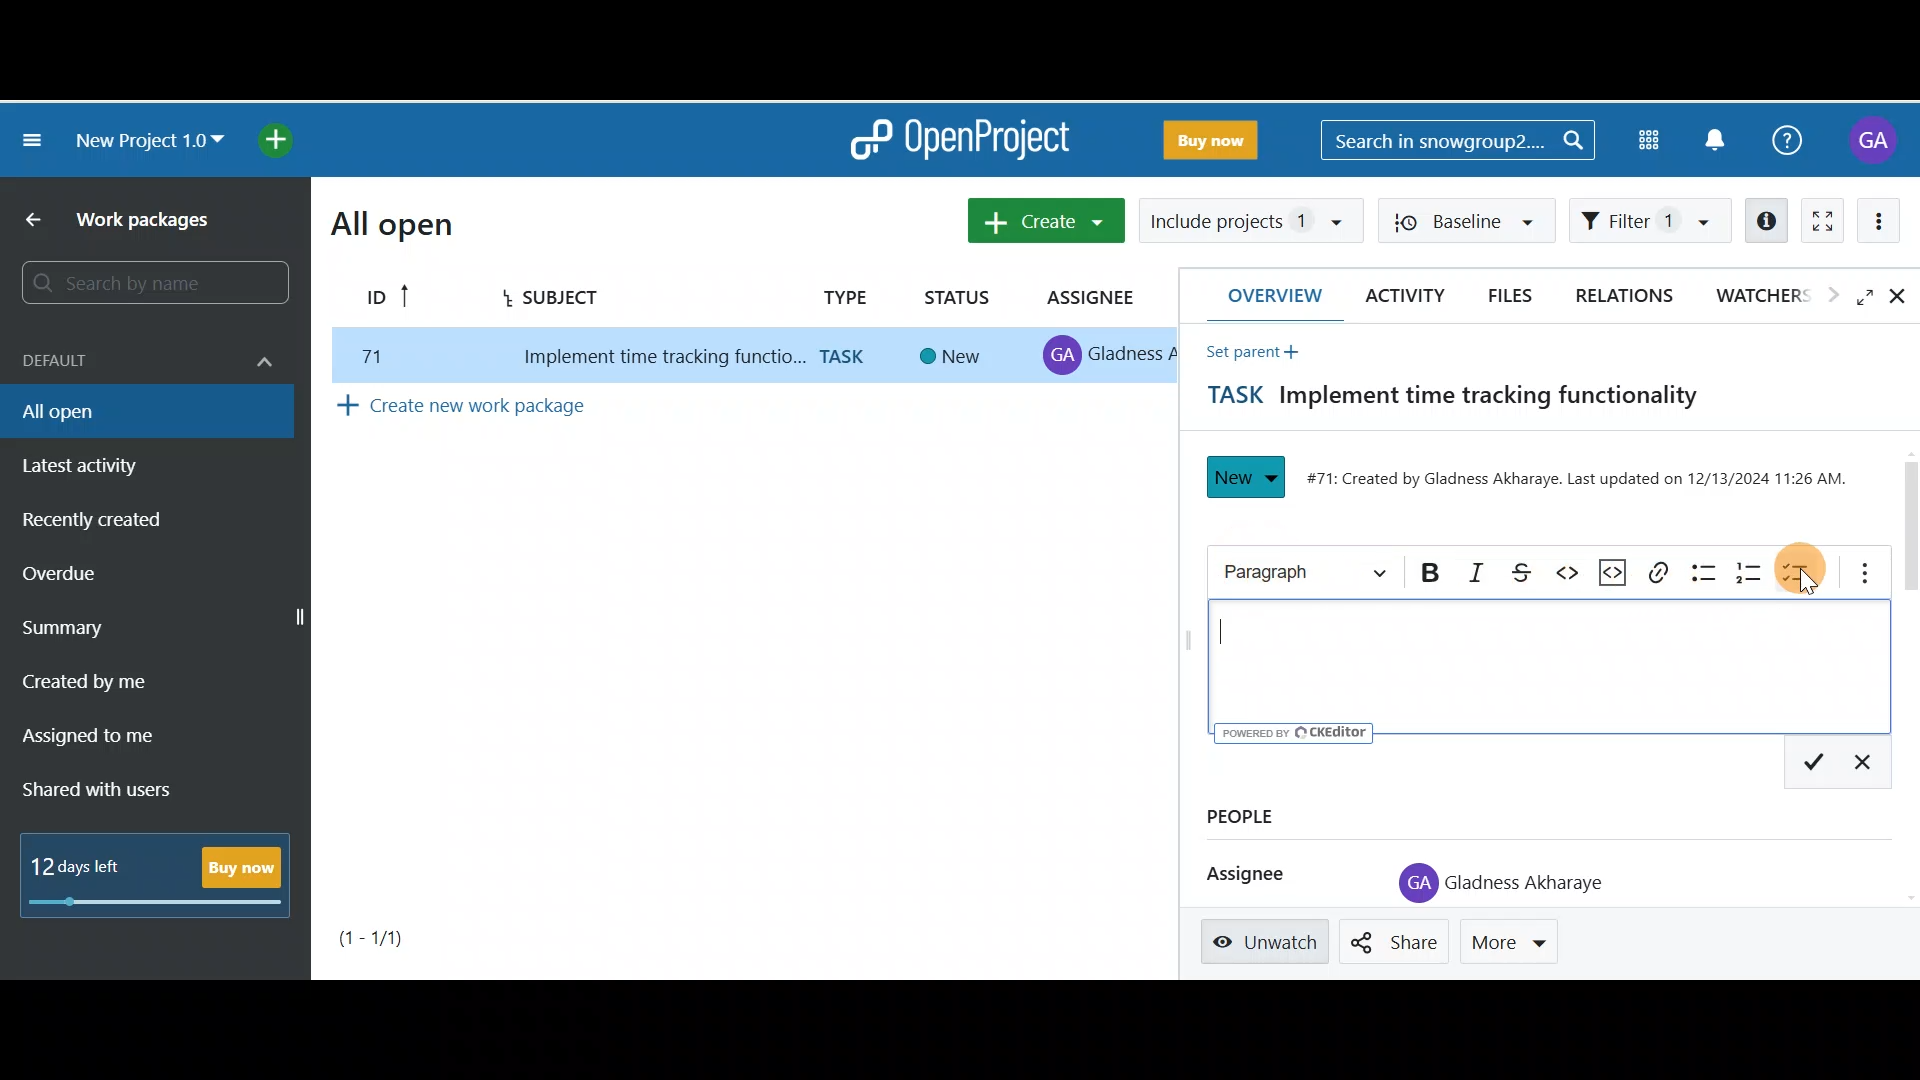  I want to click on New project 1.0, so click(143, 137).